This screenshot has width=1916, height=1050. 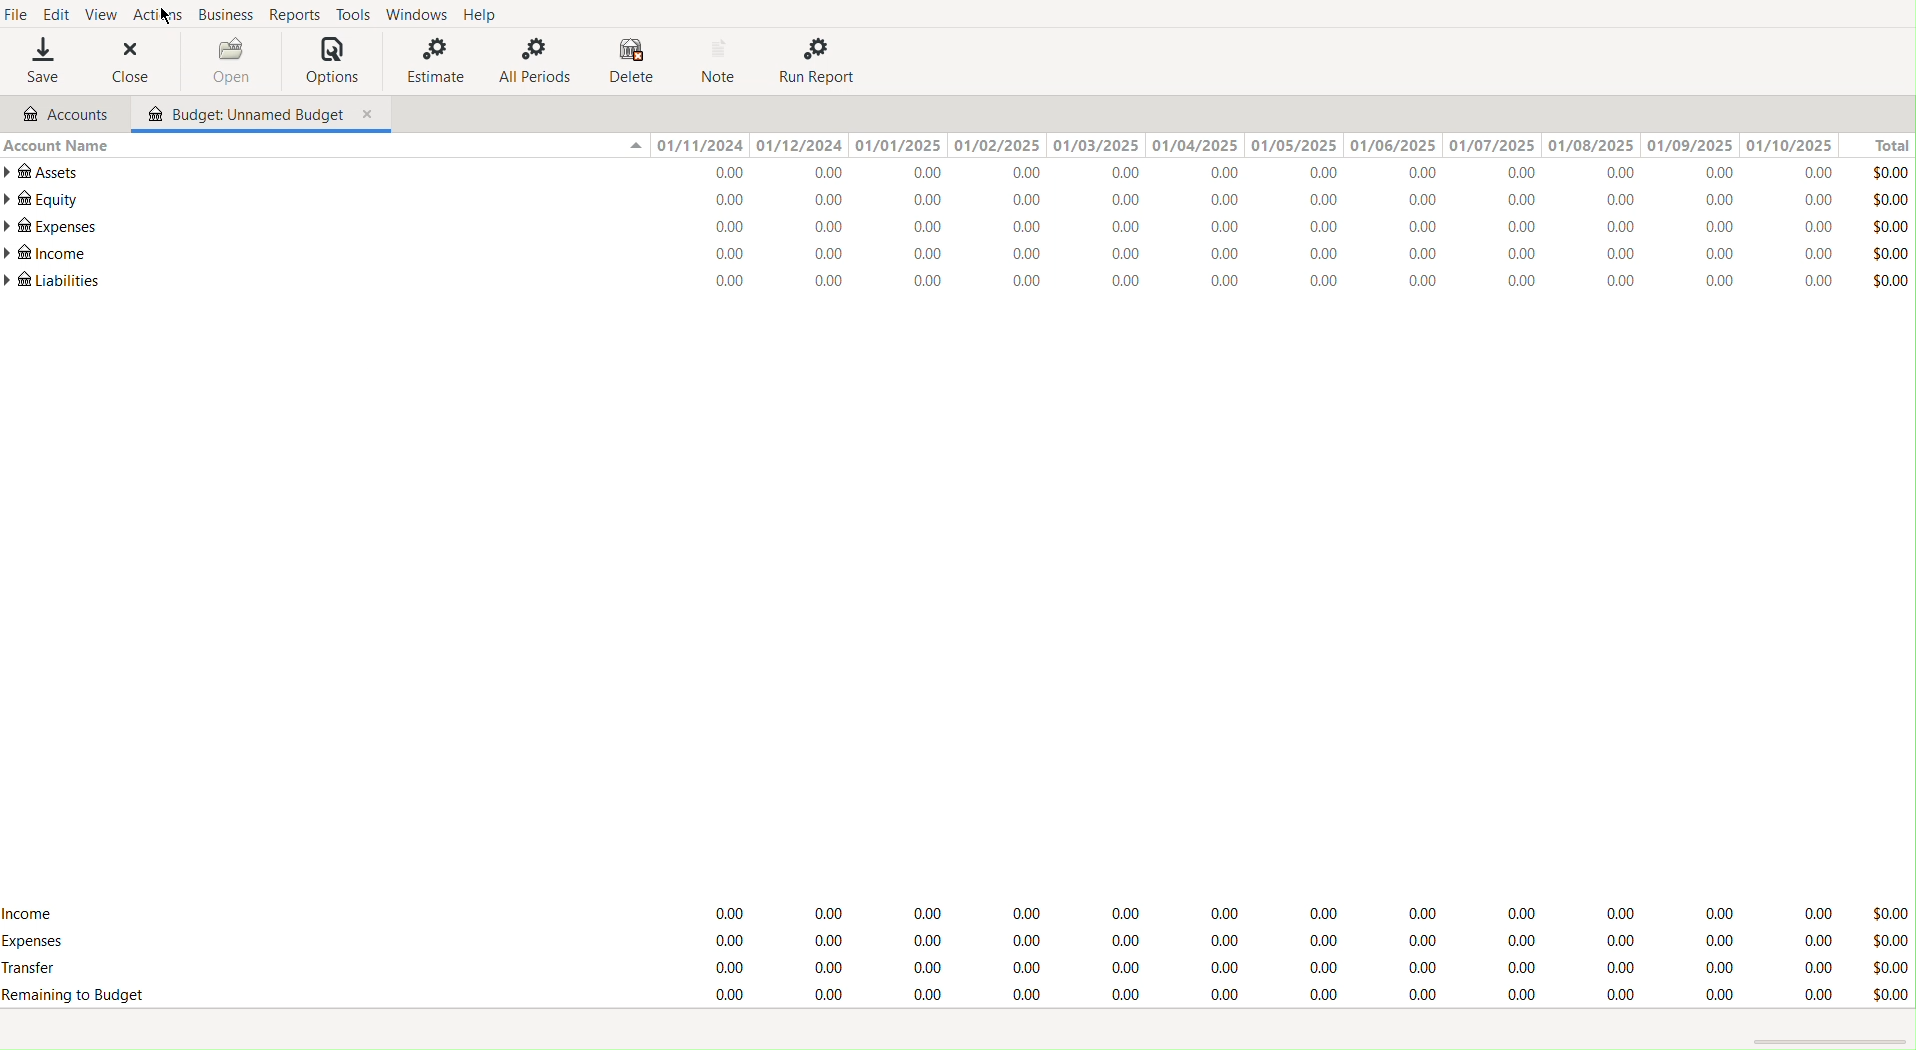 What do you see at coordinates (32, 910) in the screenshot?
I see `Income` at bounding box center [32, 910].